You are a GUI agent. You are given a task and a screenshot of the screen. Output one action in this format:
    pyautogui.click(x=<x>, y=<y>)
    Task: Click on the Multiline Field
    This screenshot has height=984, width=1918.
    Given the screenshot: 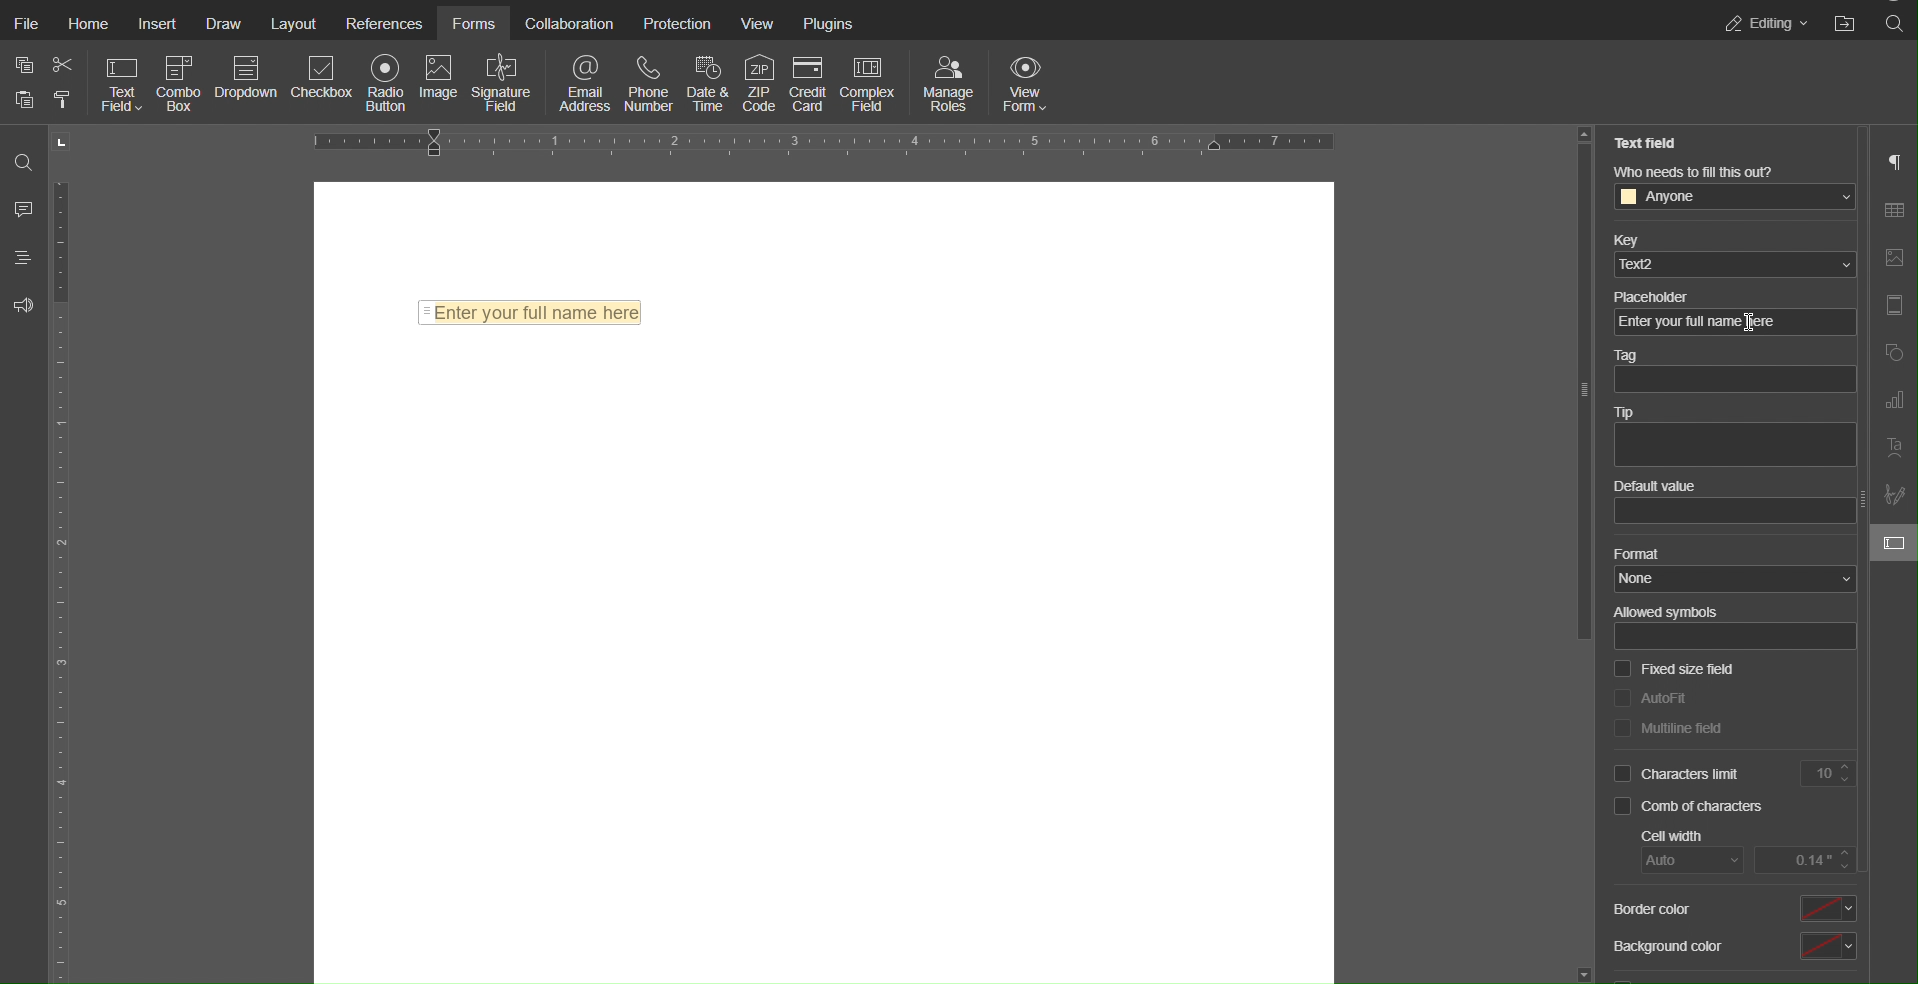 What is the action you would take?
    pyautogui.click(x=1670, y=727)
    